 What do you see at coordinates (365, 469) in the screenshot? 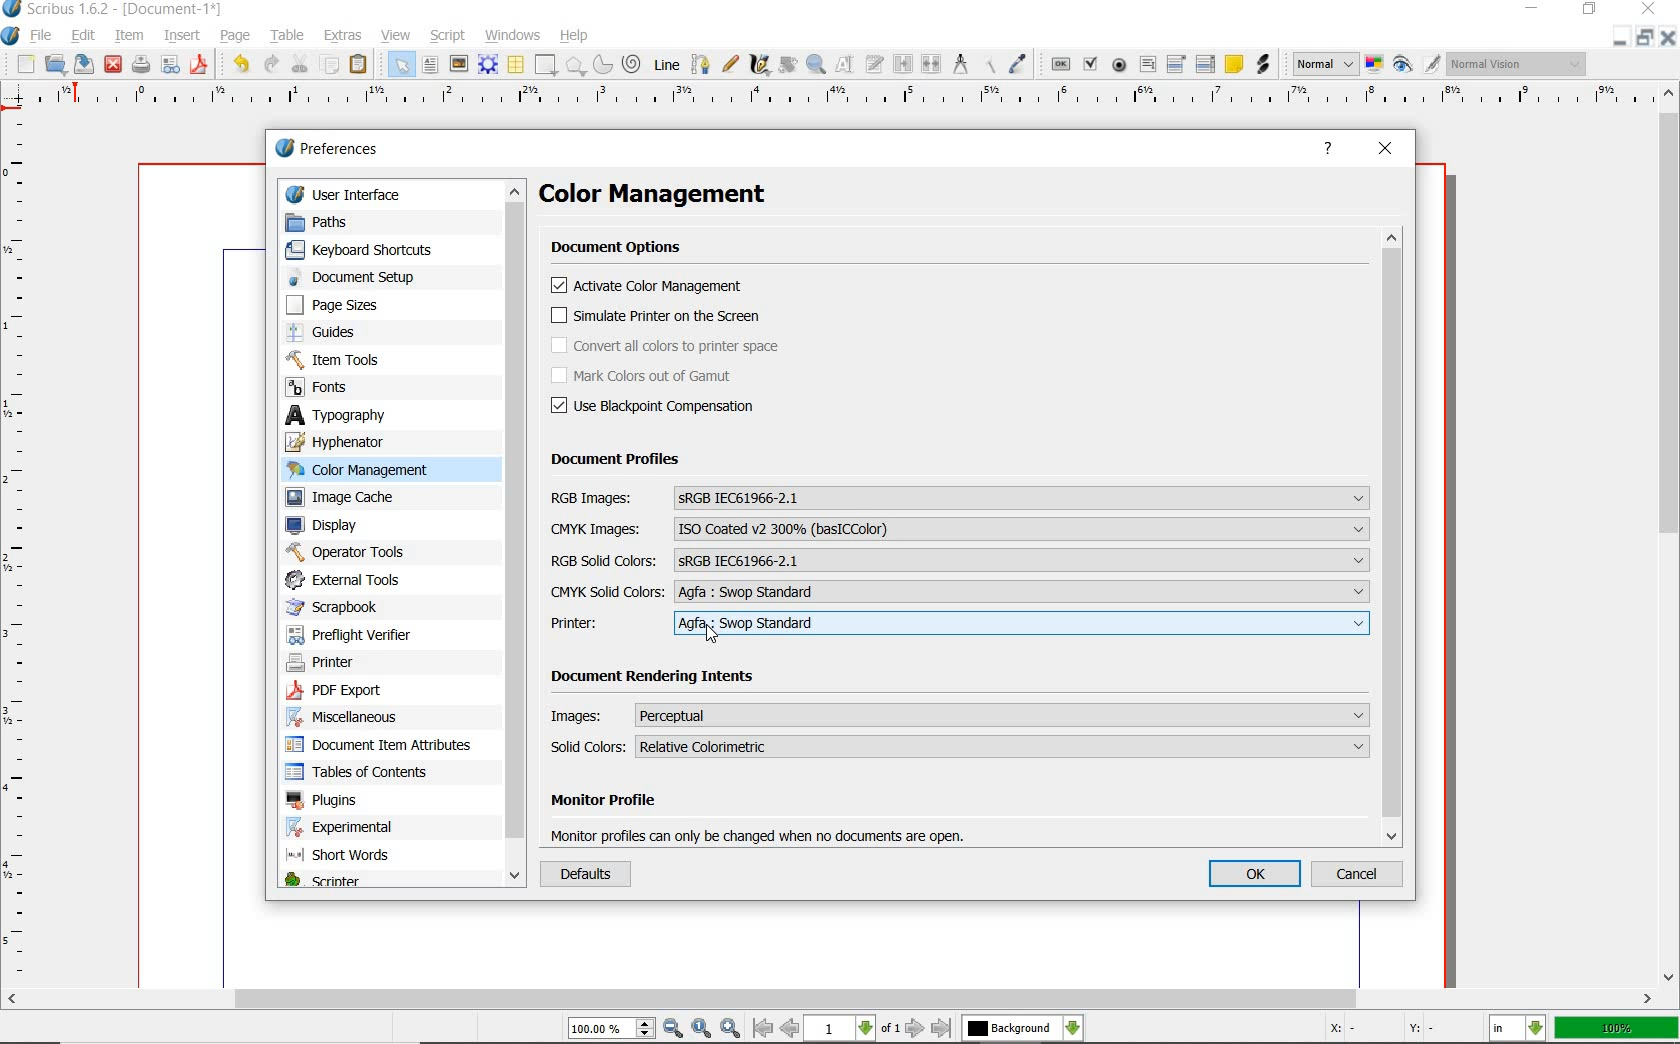
I see `color management` at bounding box center [365, 469].